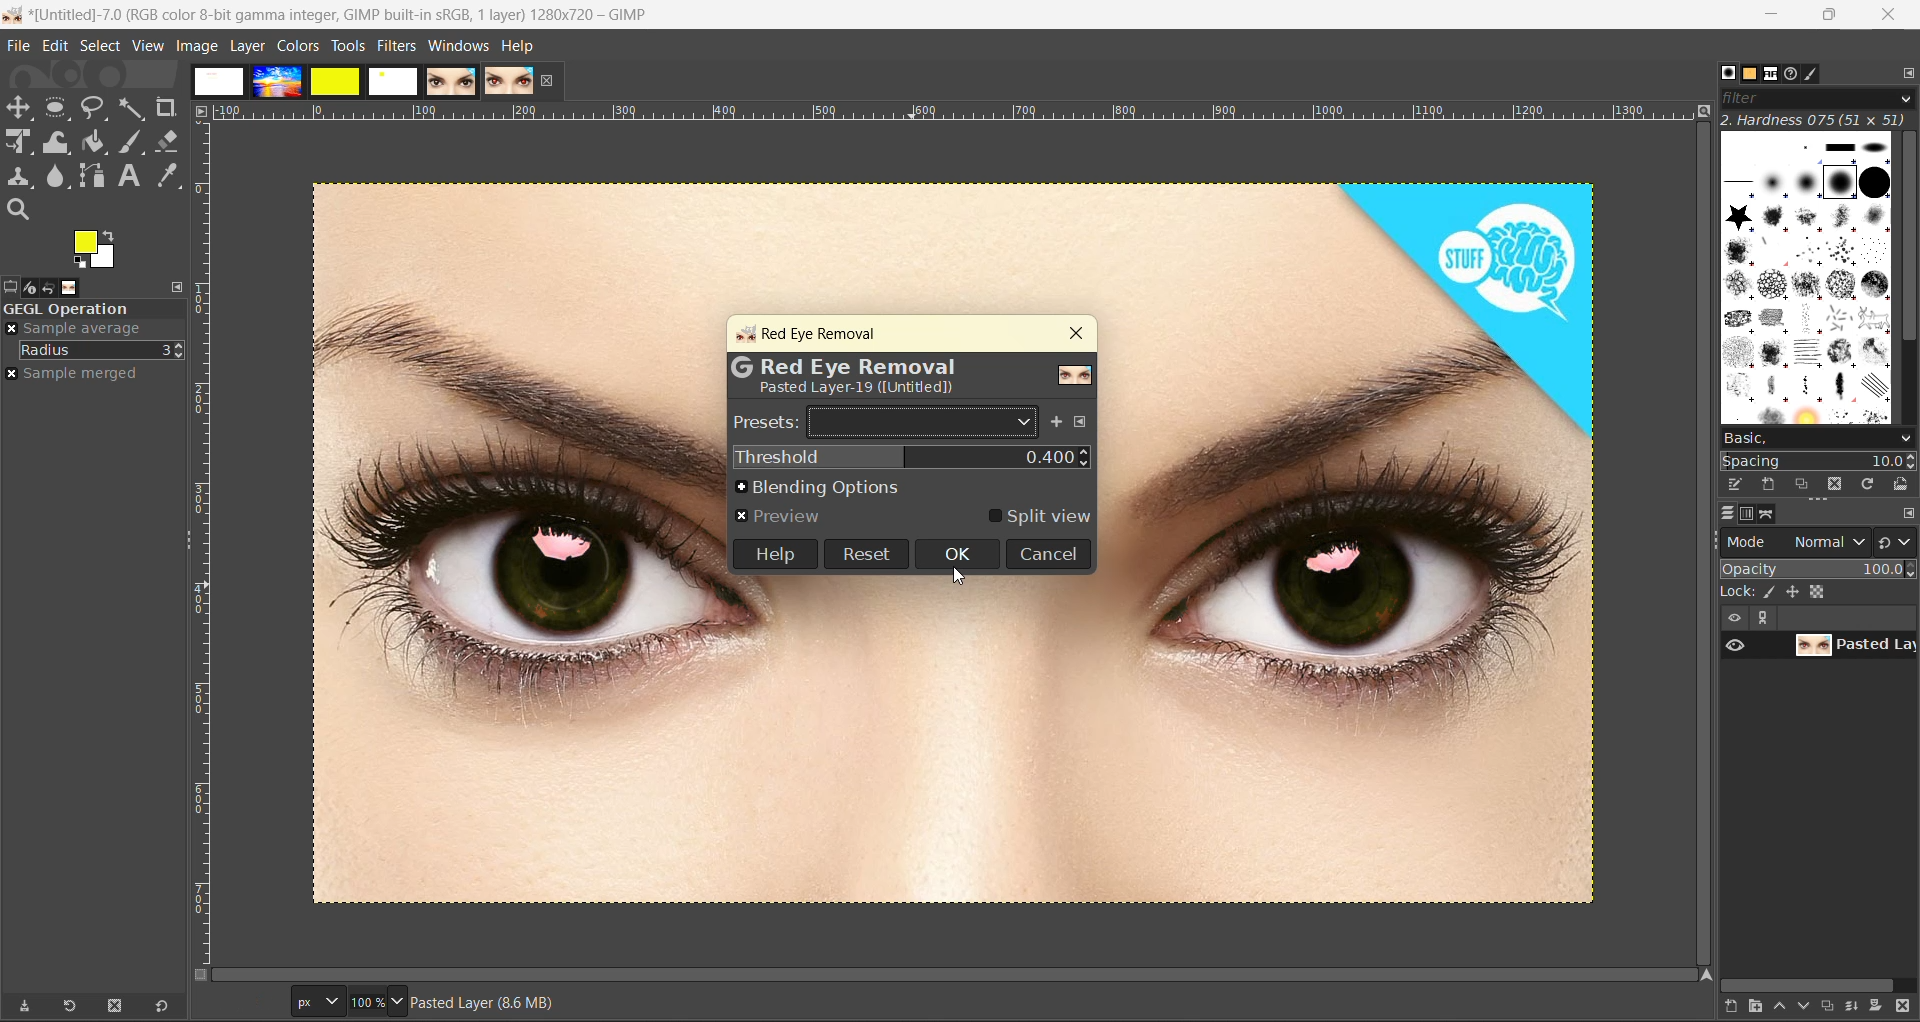 Image resolution: width=1920 pixels, height=1022 pixels. What do you see at coordinates (134, 142) in the screenshot?
I see `ink` at bounding box center [134, 142].